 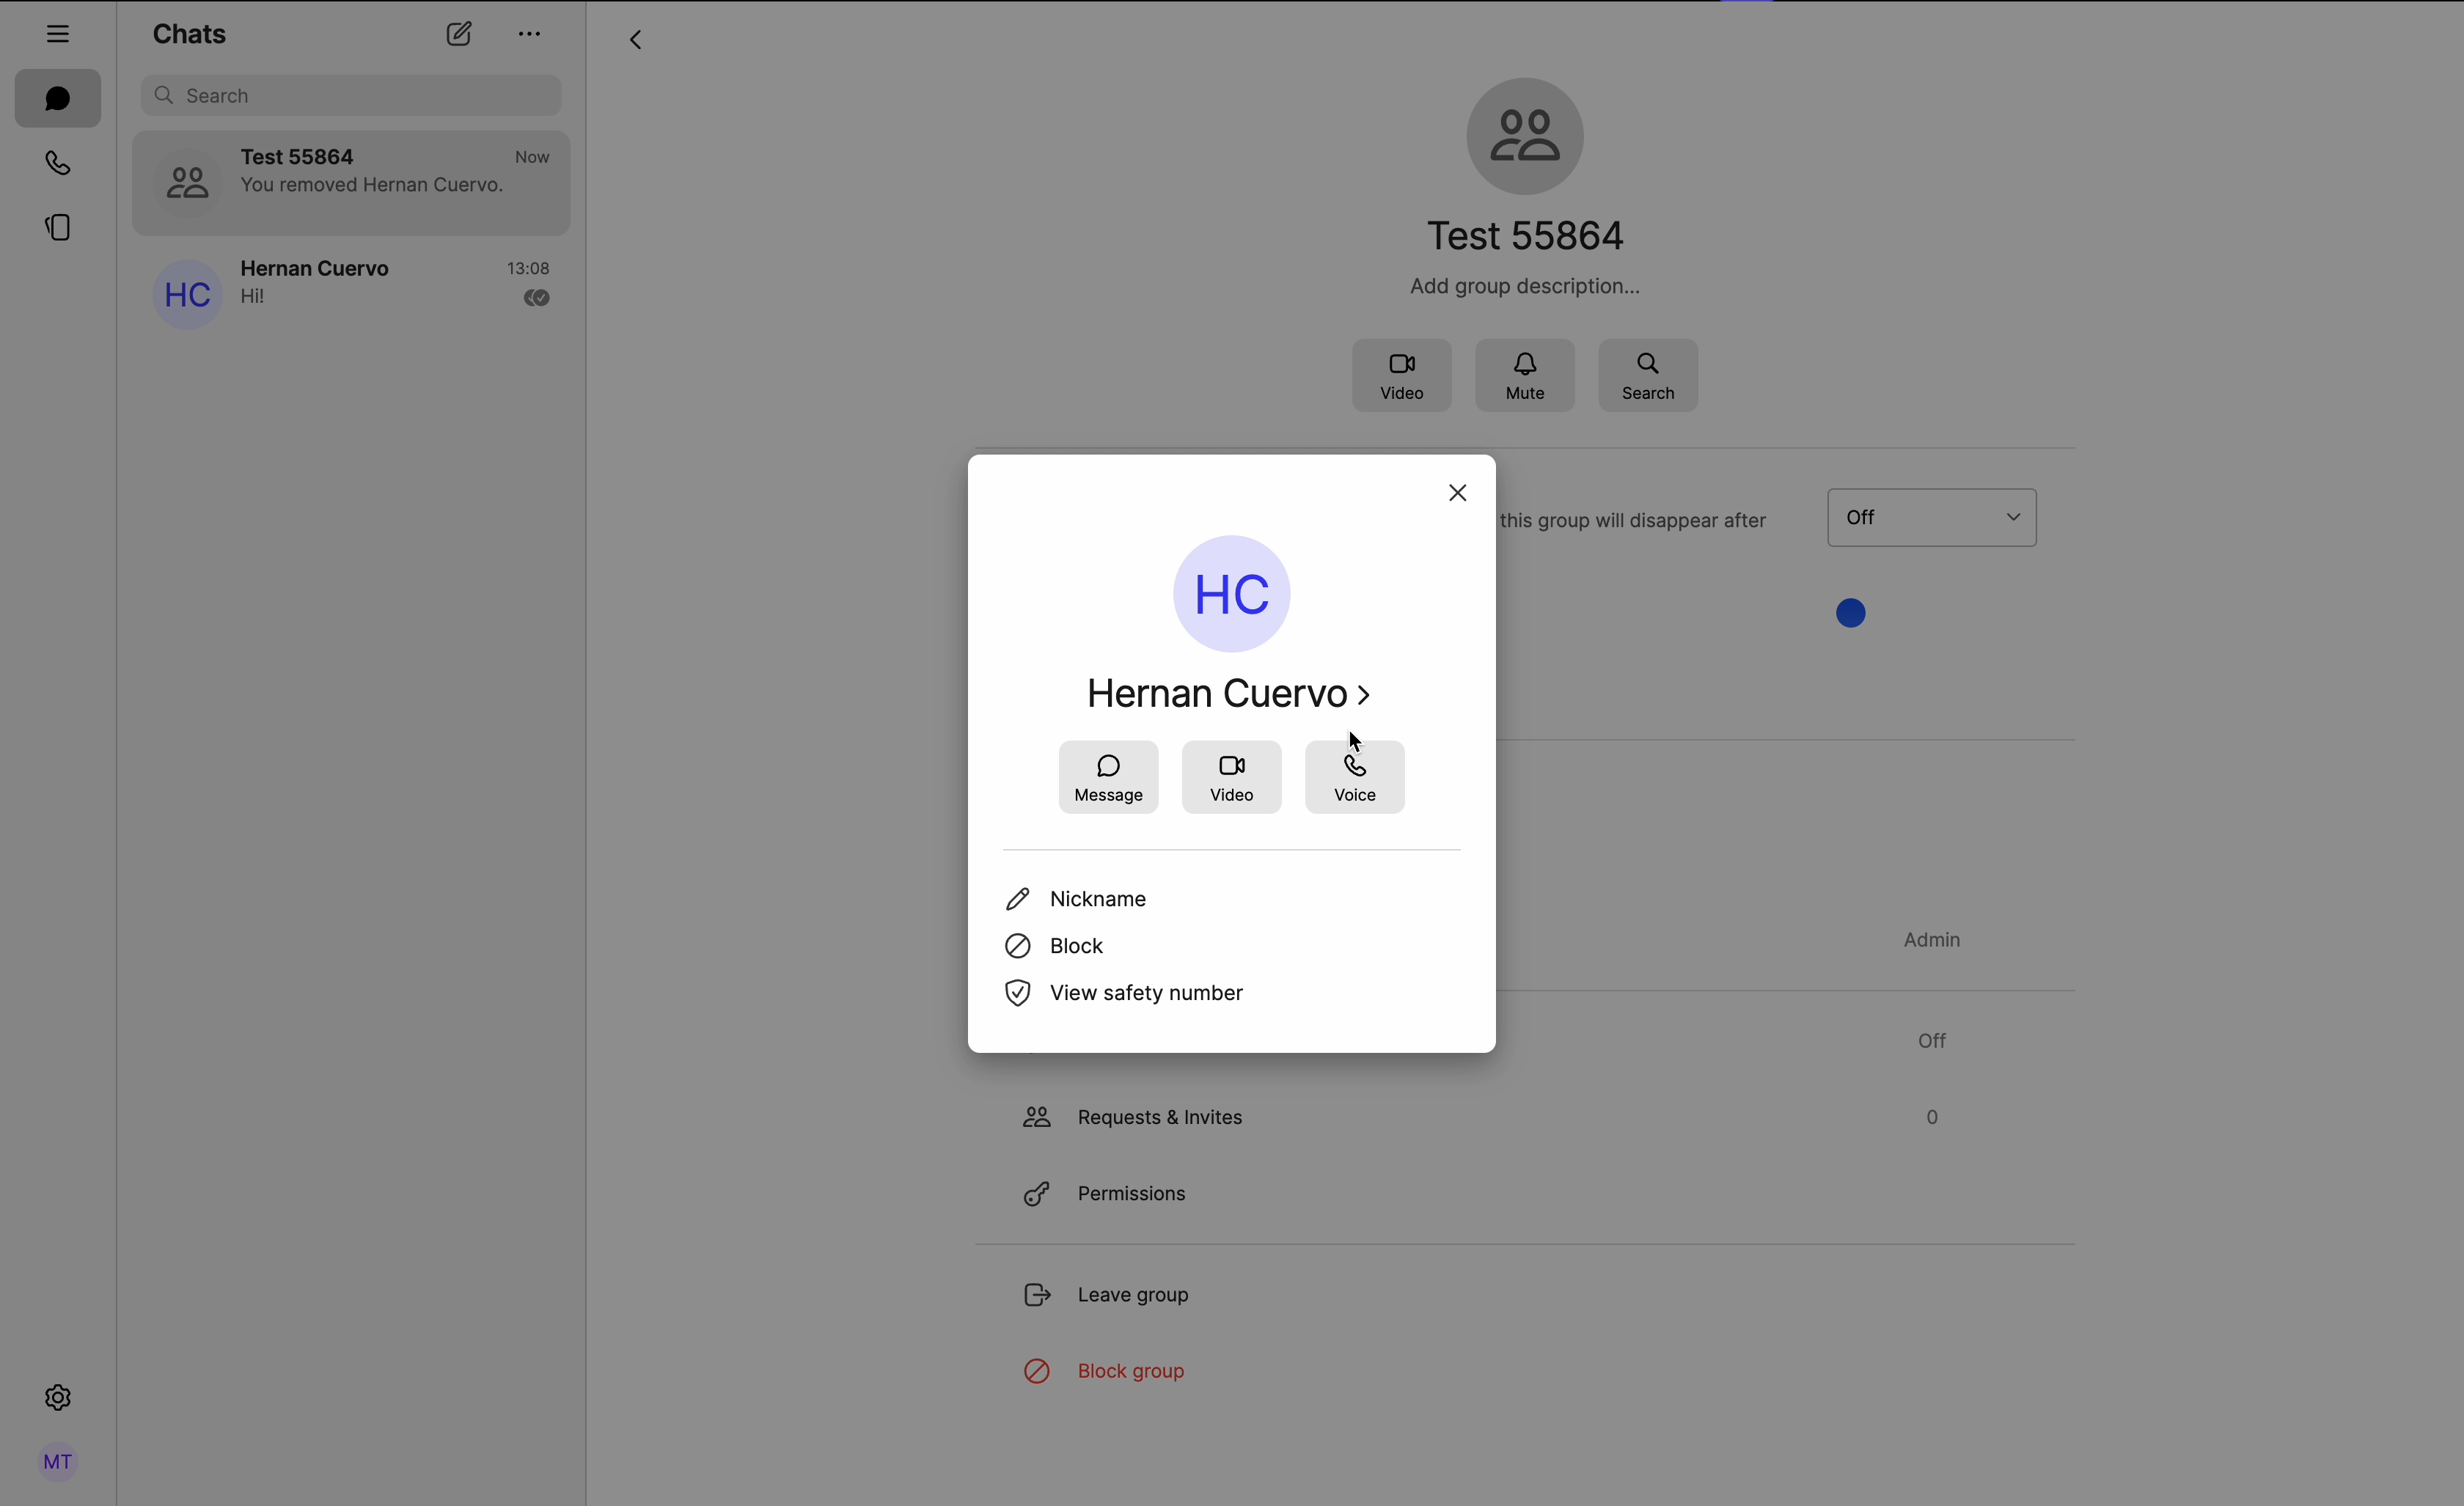 I want to click on block group, so click(x=1112, y=1375).